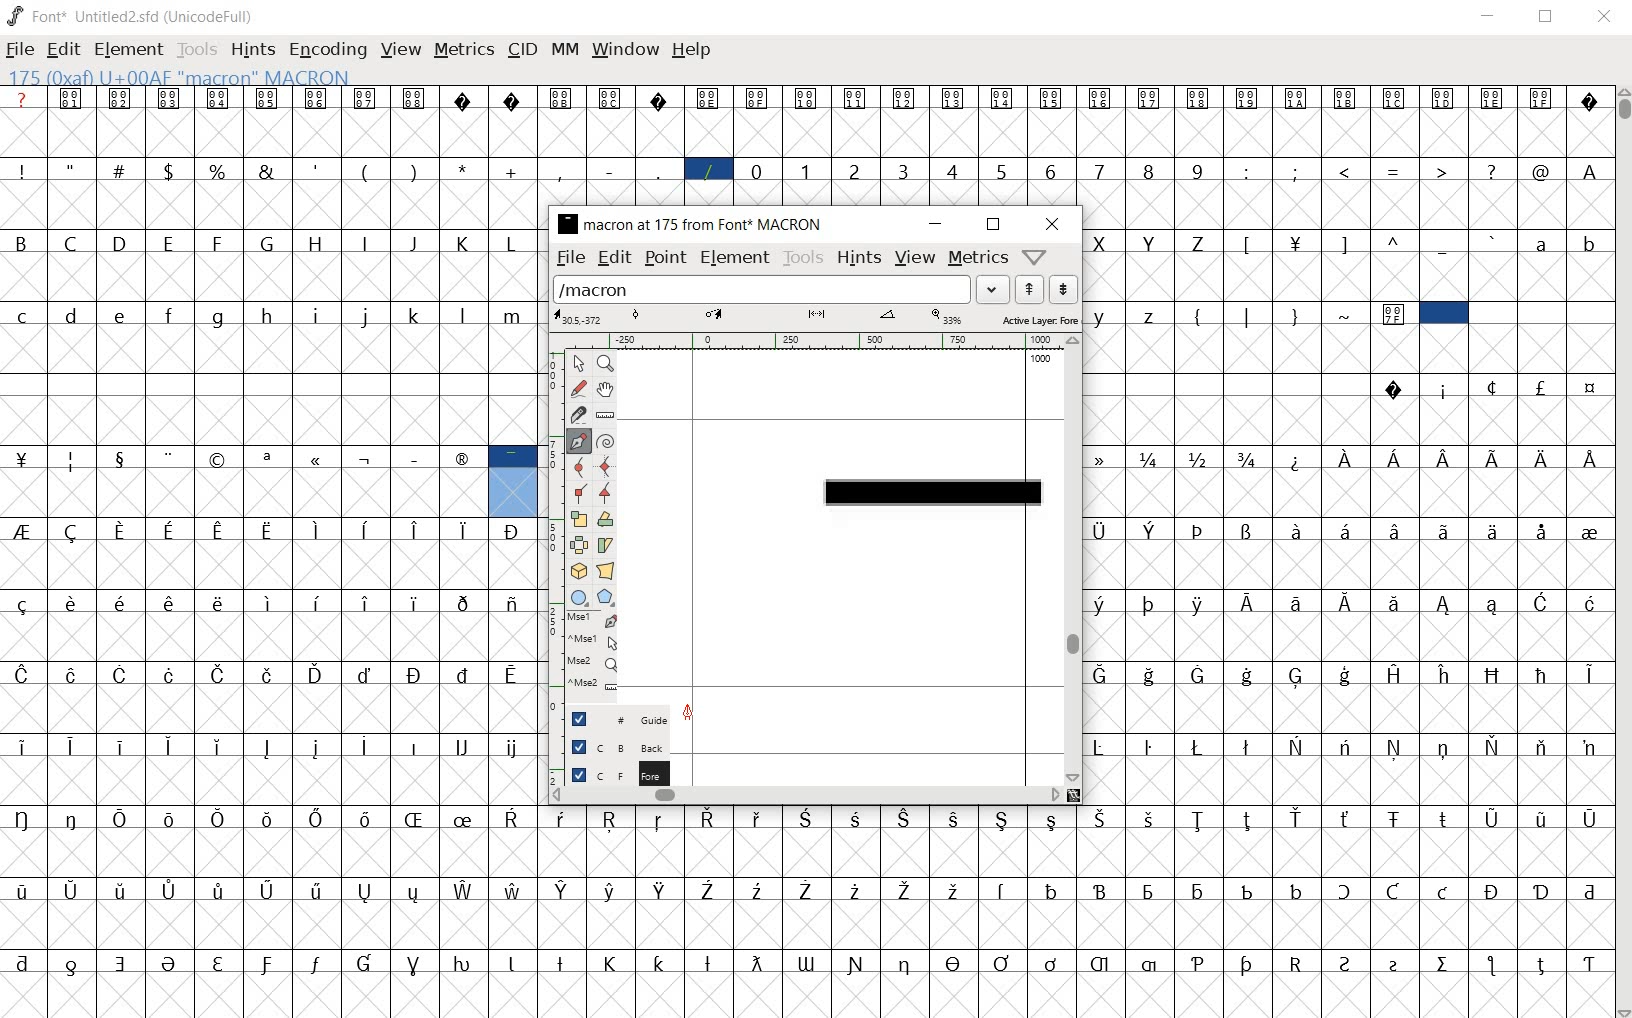 This screenshot has height=1018, width=1632. I want to click on Symbol, so click(1200, 532).